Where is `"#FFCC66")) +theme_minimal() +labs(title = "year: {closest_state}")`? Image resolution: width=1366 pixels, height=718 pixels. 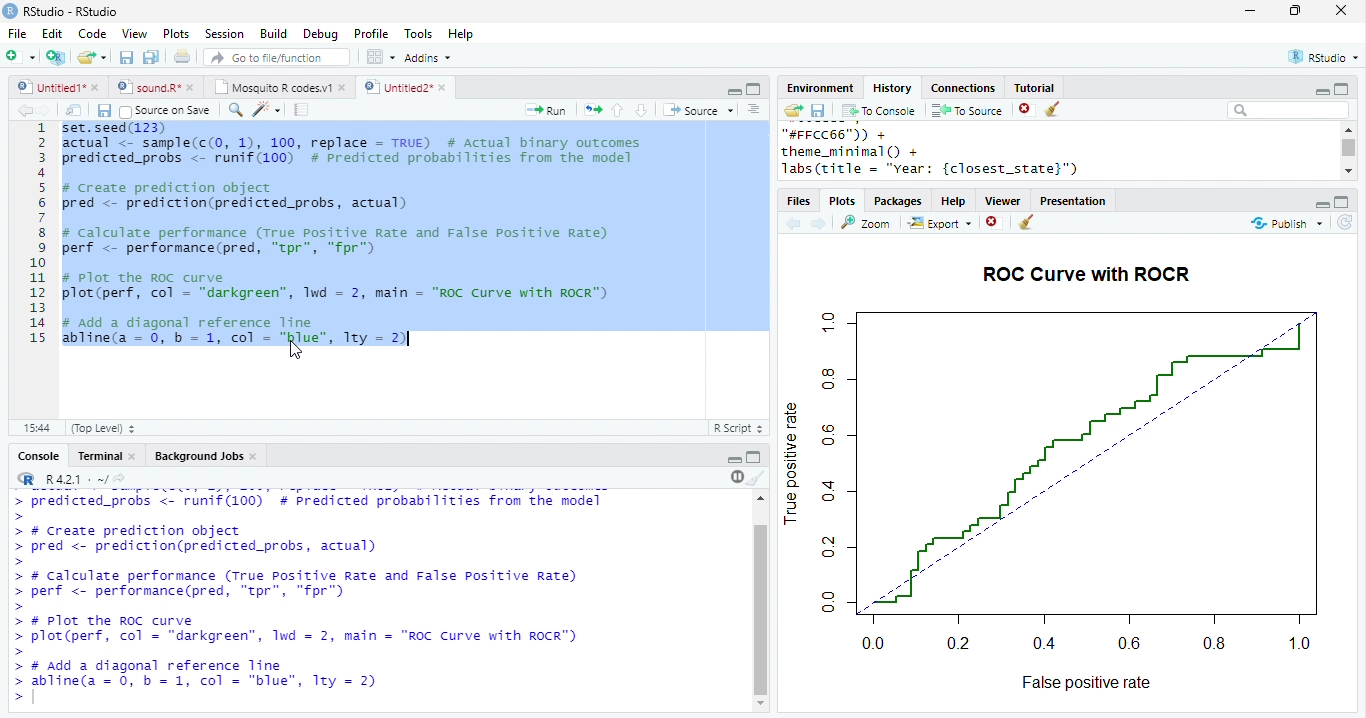
"#FFCC66")) +theme_minimal() +labs(title = "year: {closest_state}") is located at coordinates (955, 152).